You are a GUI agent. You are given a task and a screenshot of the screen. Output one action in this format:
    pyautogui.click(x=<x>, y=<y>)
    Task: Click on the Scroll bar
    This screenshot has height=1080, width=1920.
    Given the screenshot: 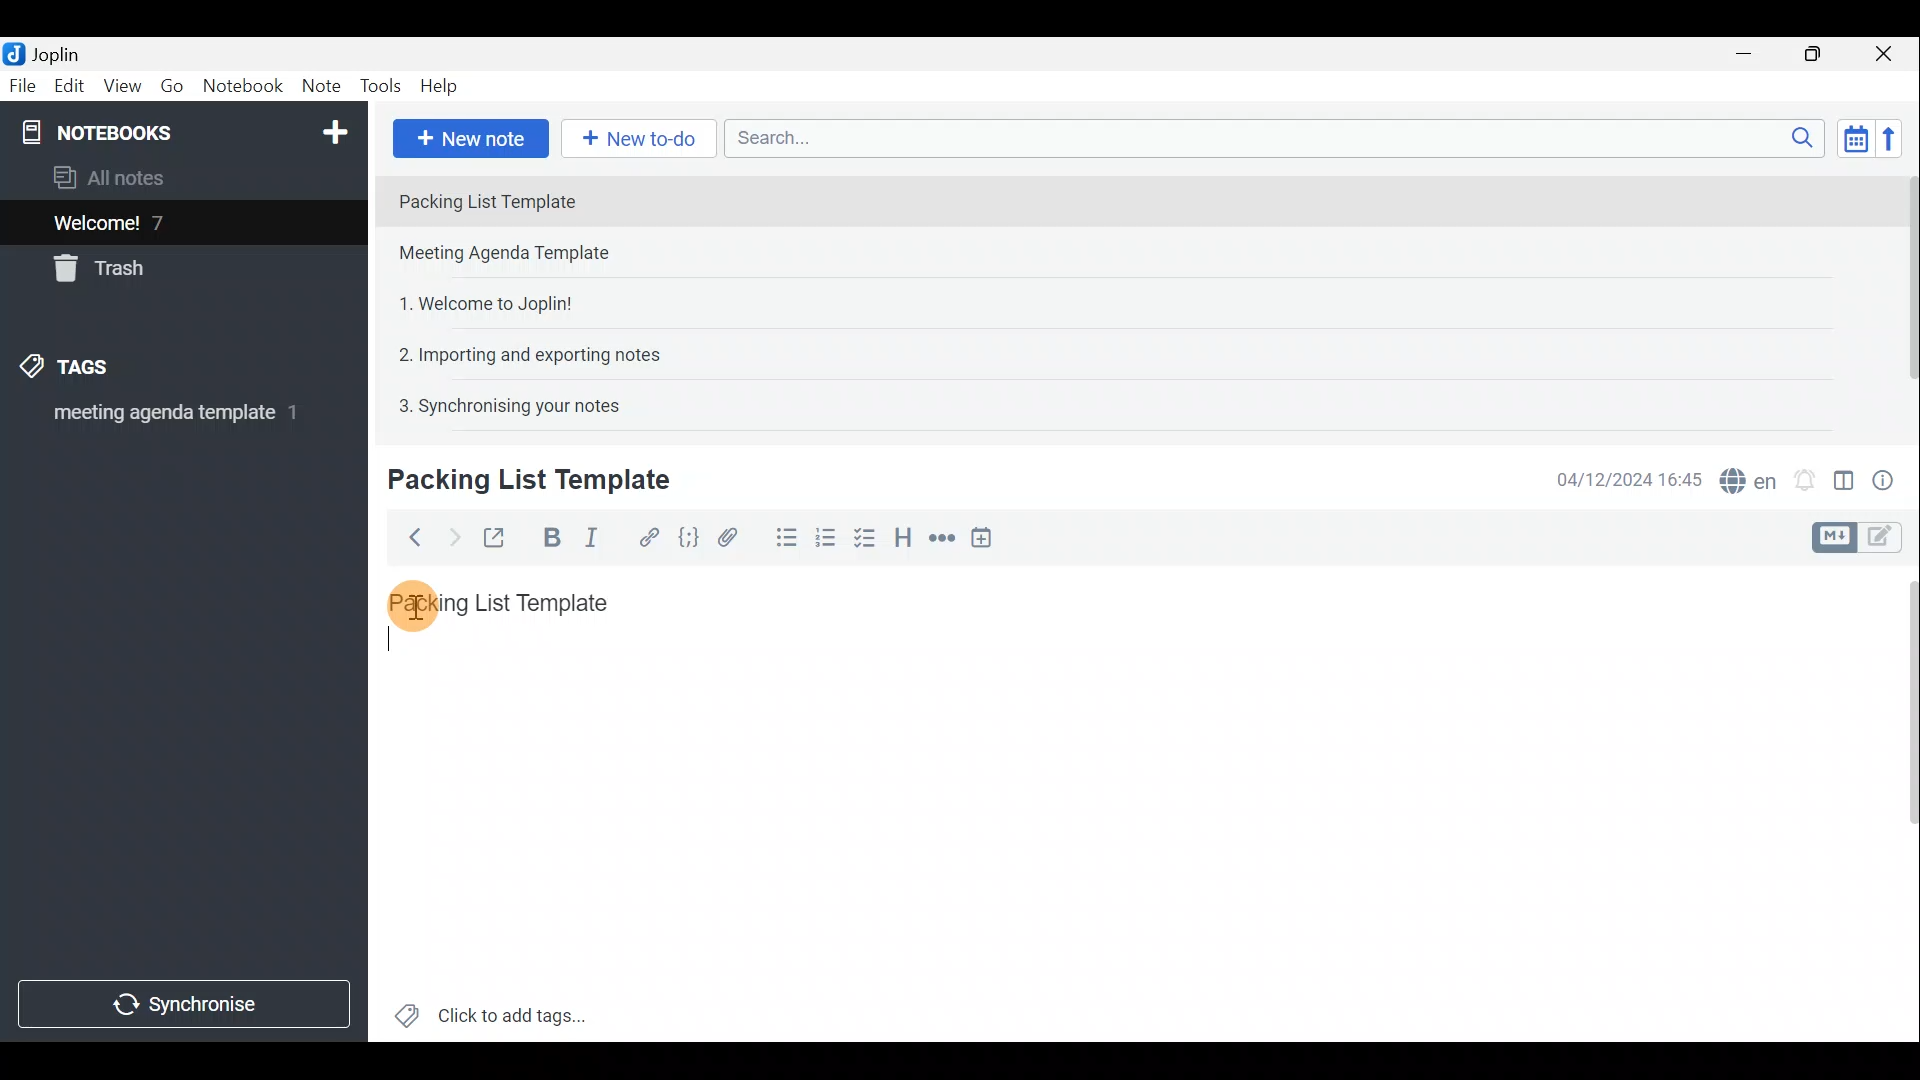 What is the action you would take?
    pyautogui.click(x=1902, y=801)
    